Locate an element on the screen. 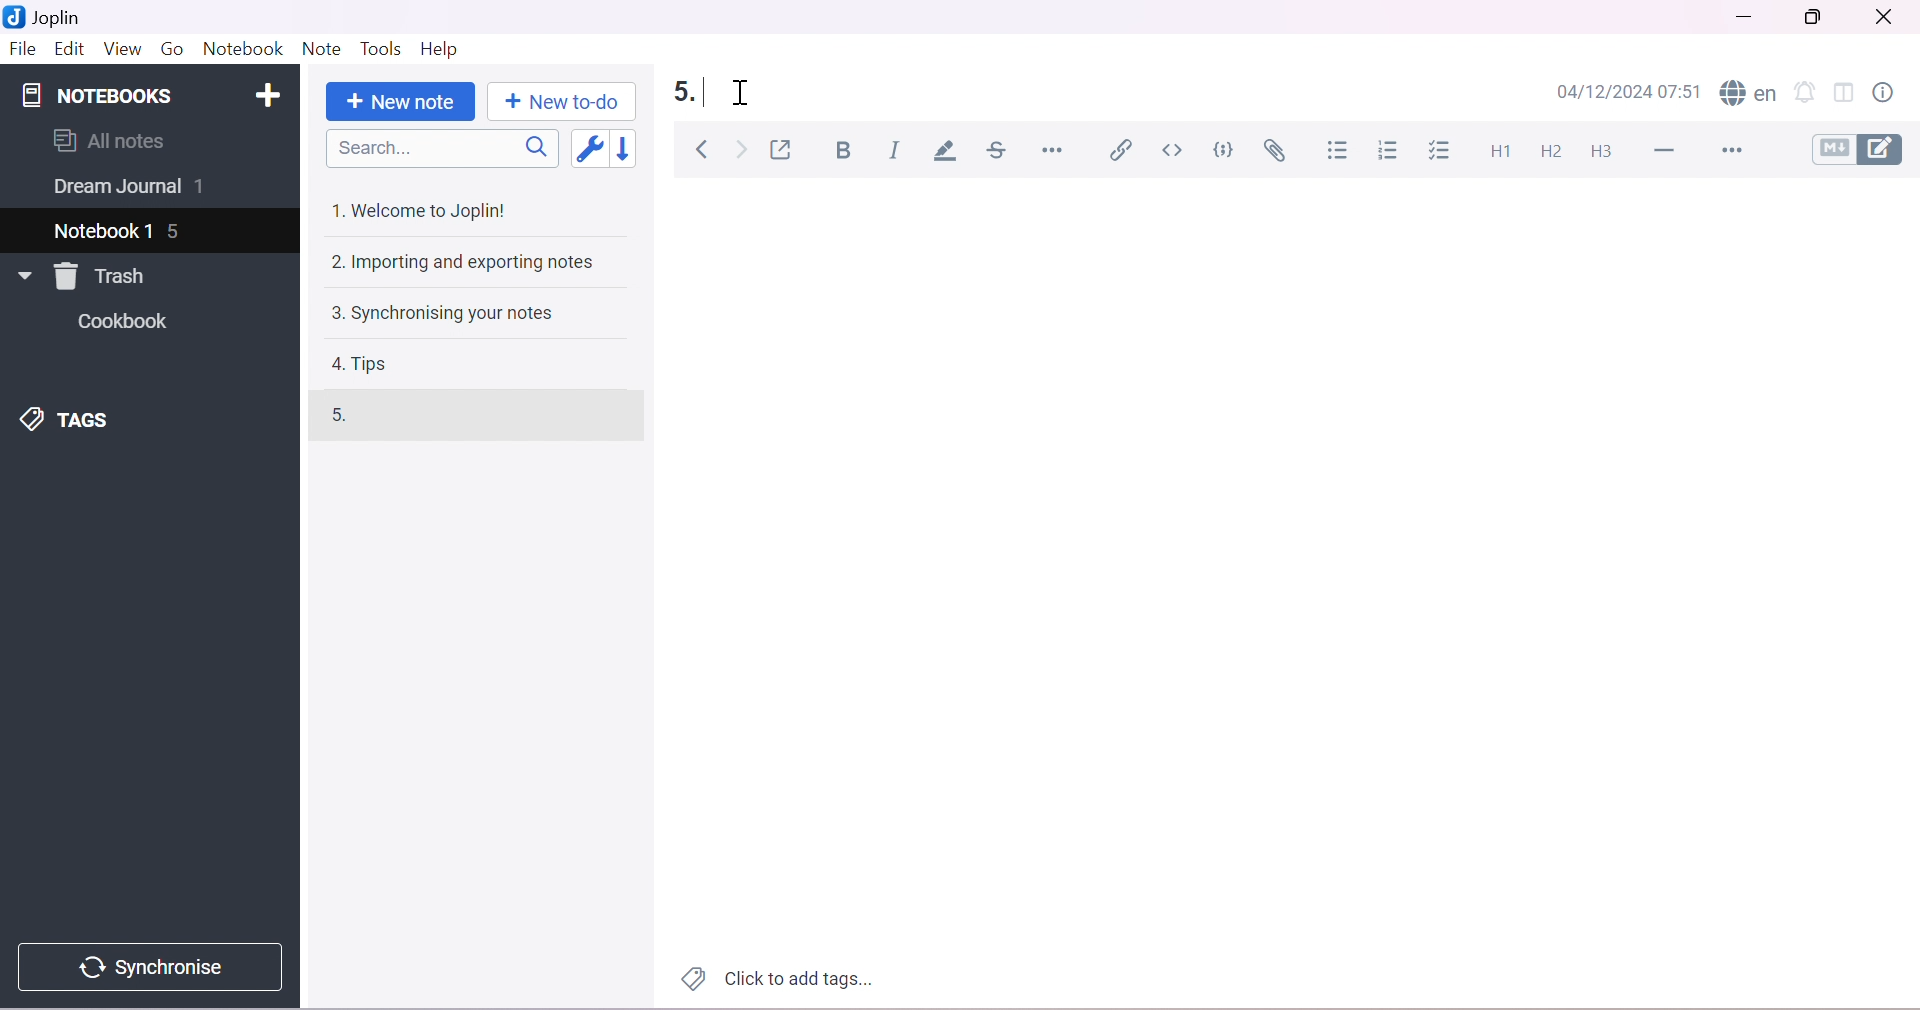  Bulleted list is located at coordinates (1340, 151).